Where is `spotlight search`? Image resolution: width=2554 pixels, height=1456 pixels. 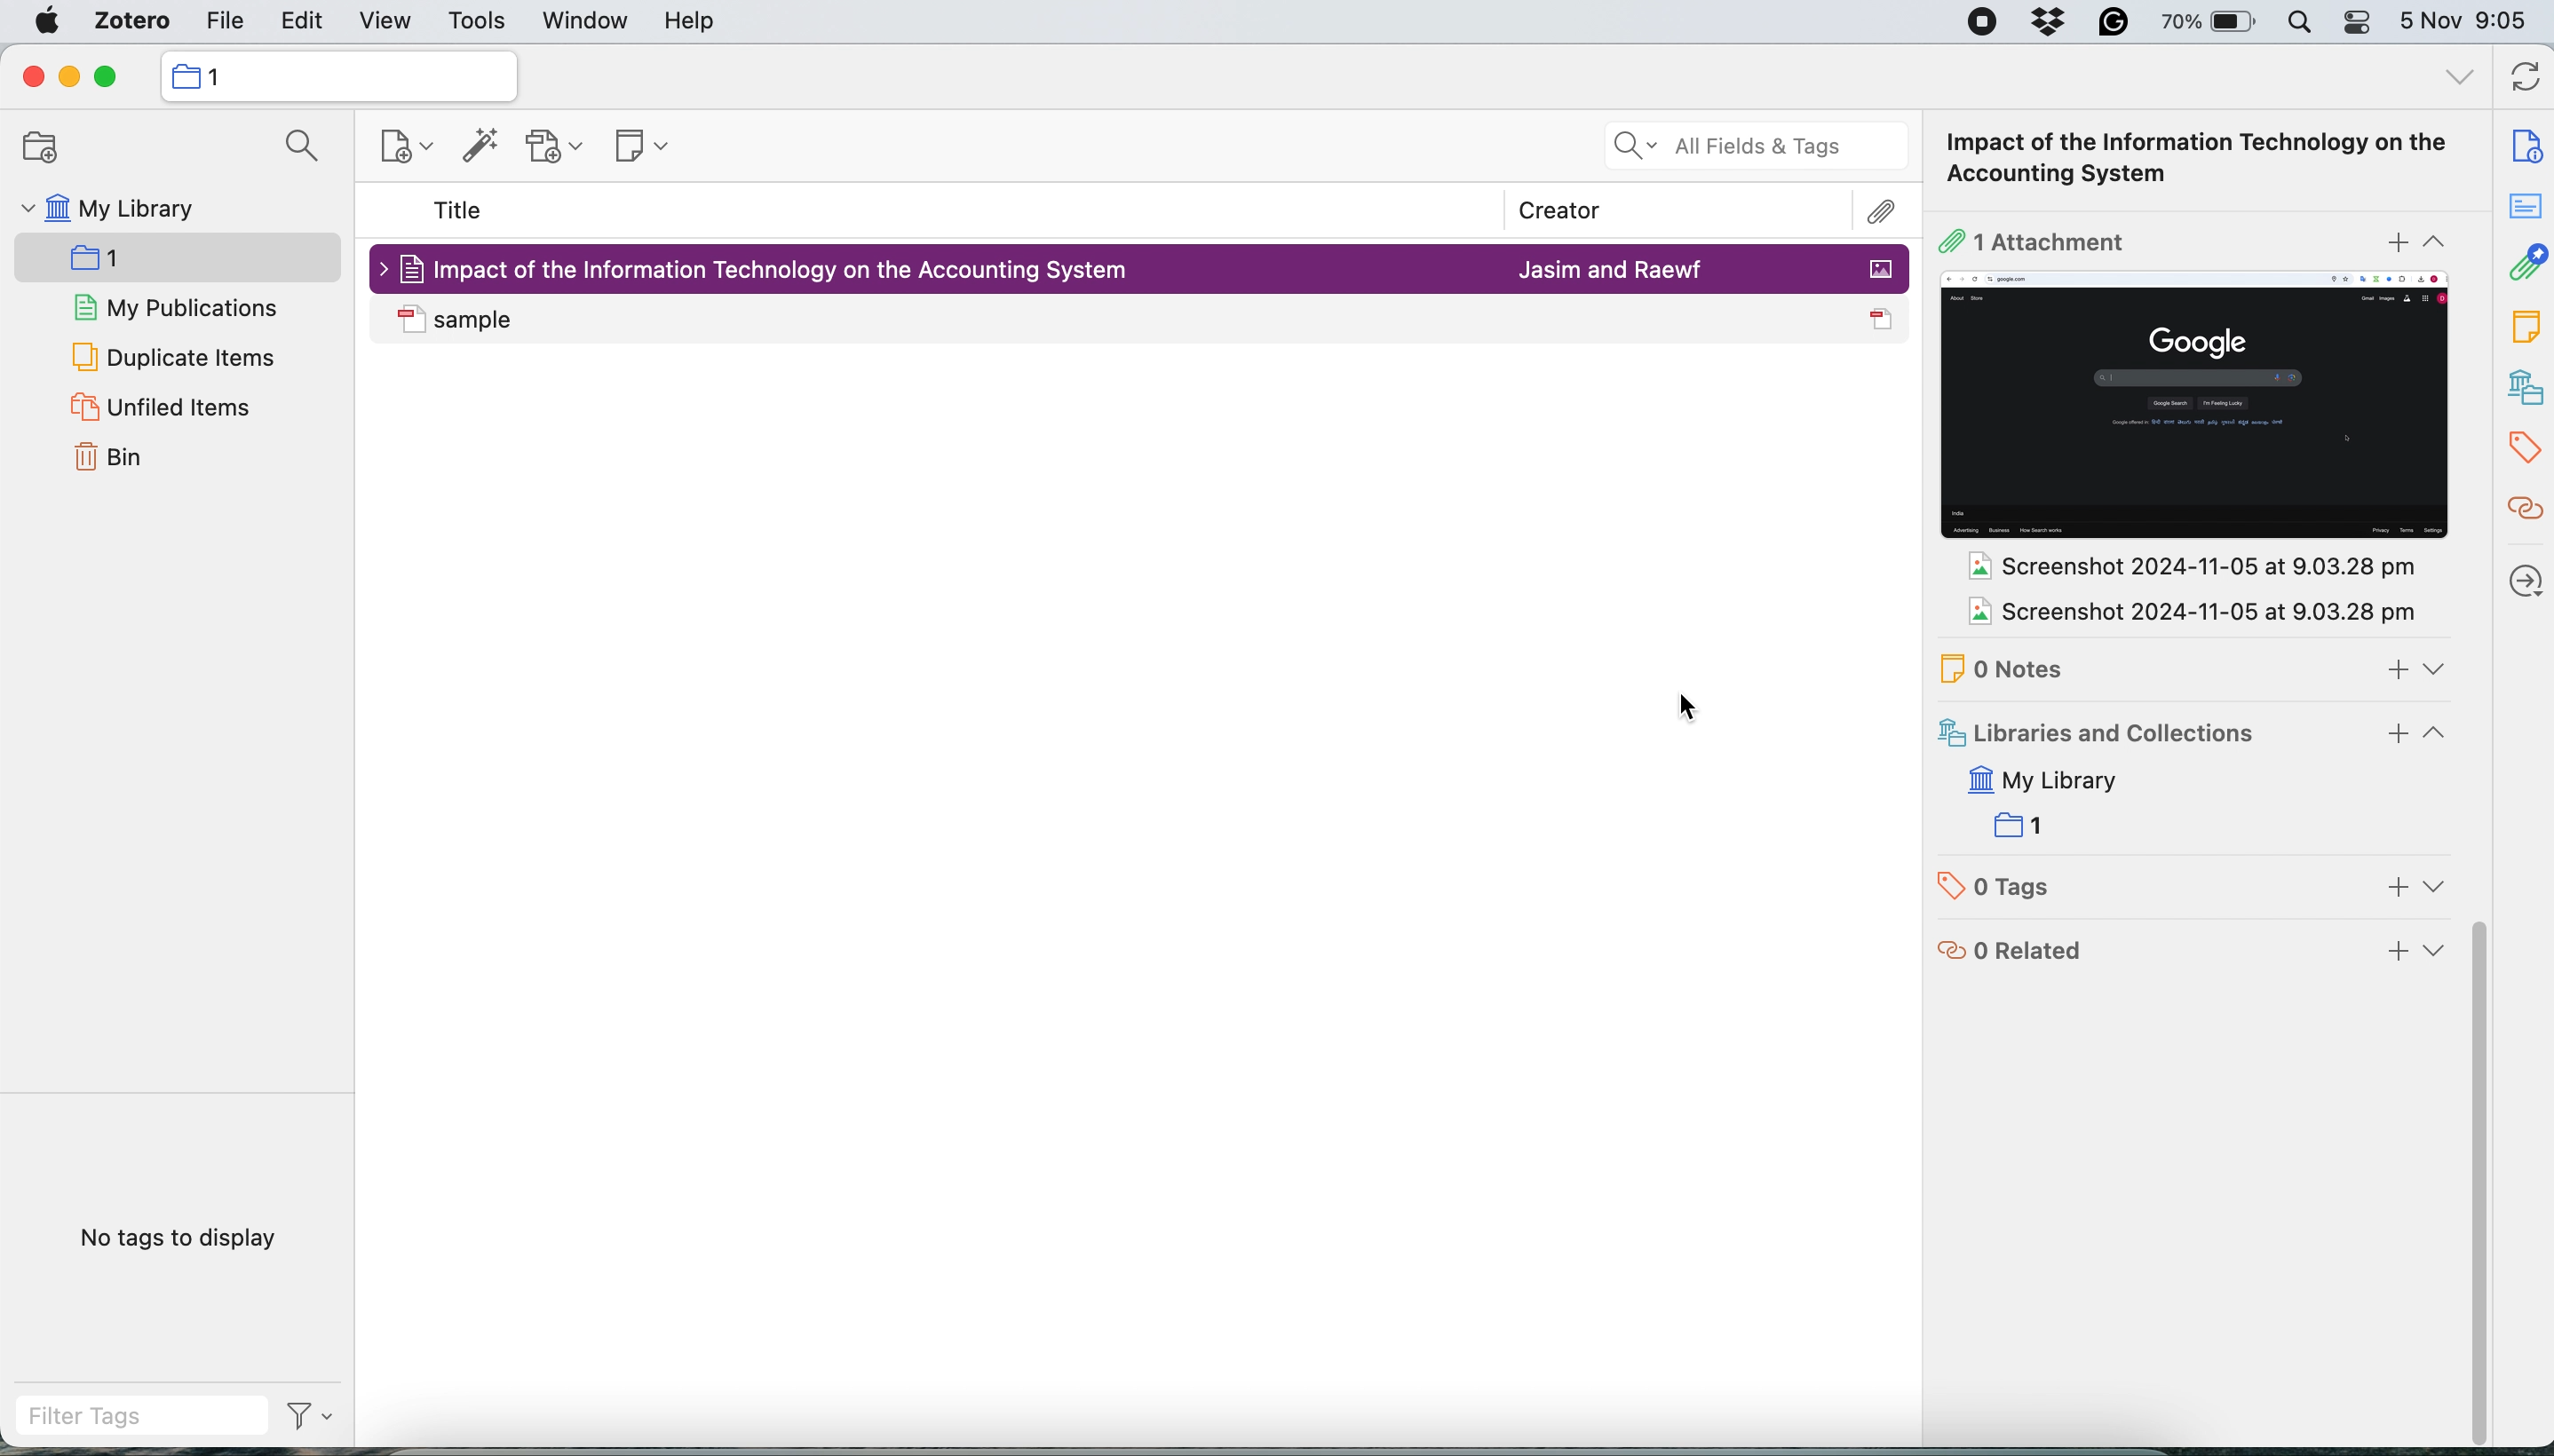
spotlight search is located at coordinates (2299, 25).